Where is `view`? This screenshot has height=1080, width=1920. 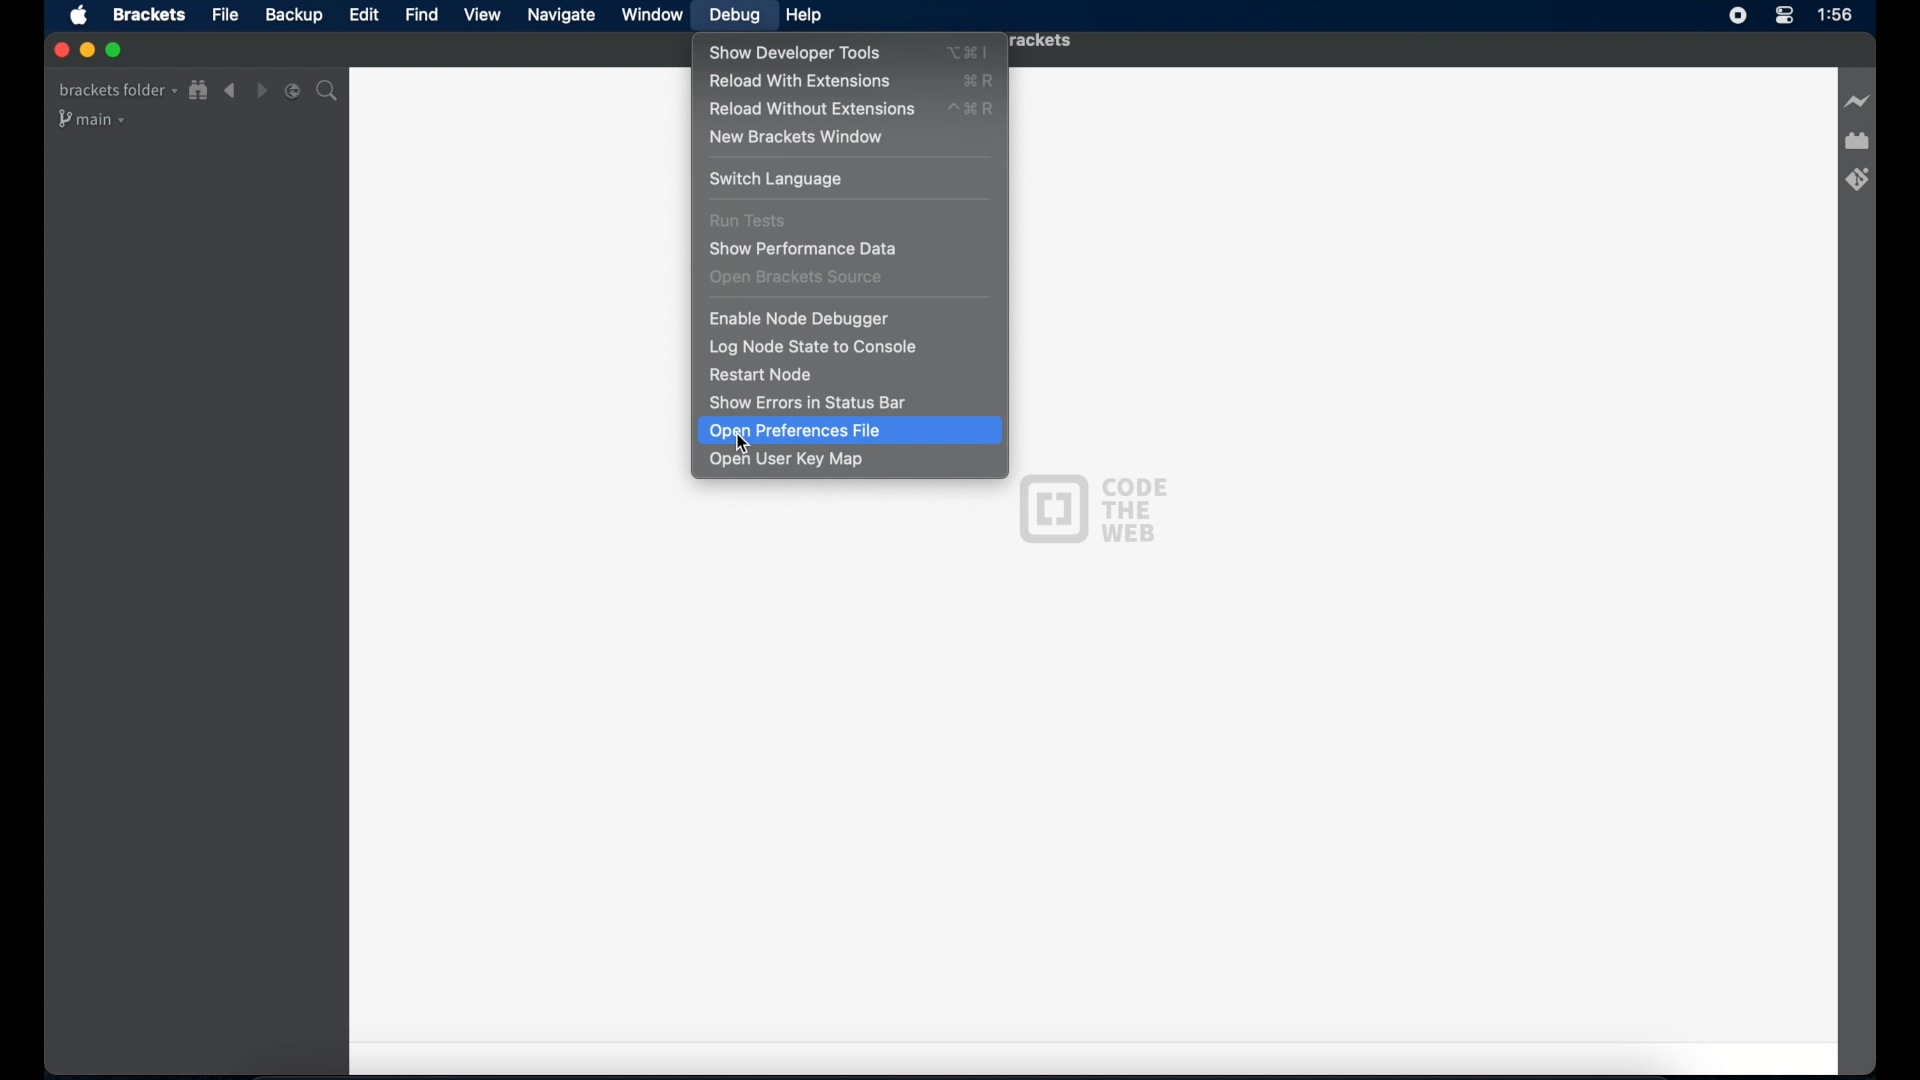
view is located at coordinates (482, 15).